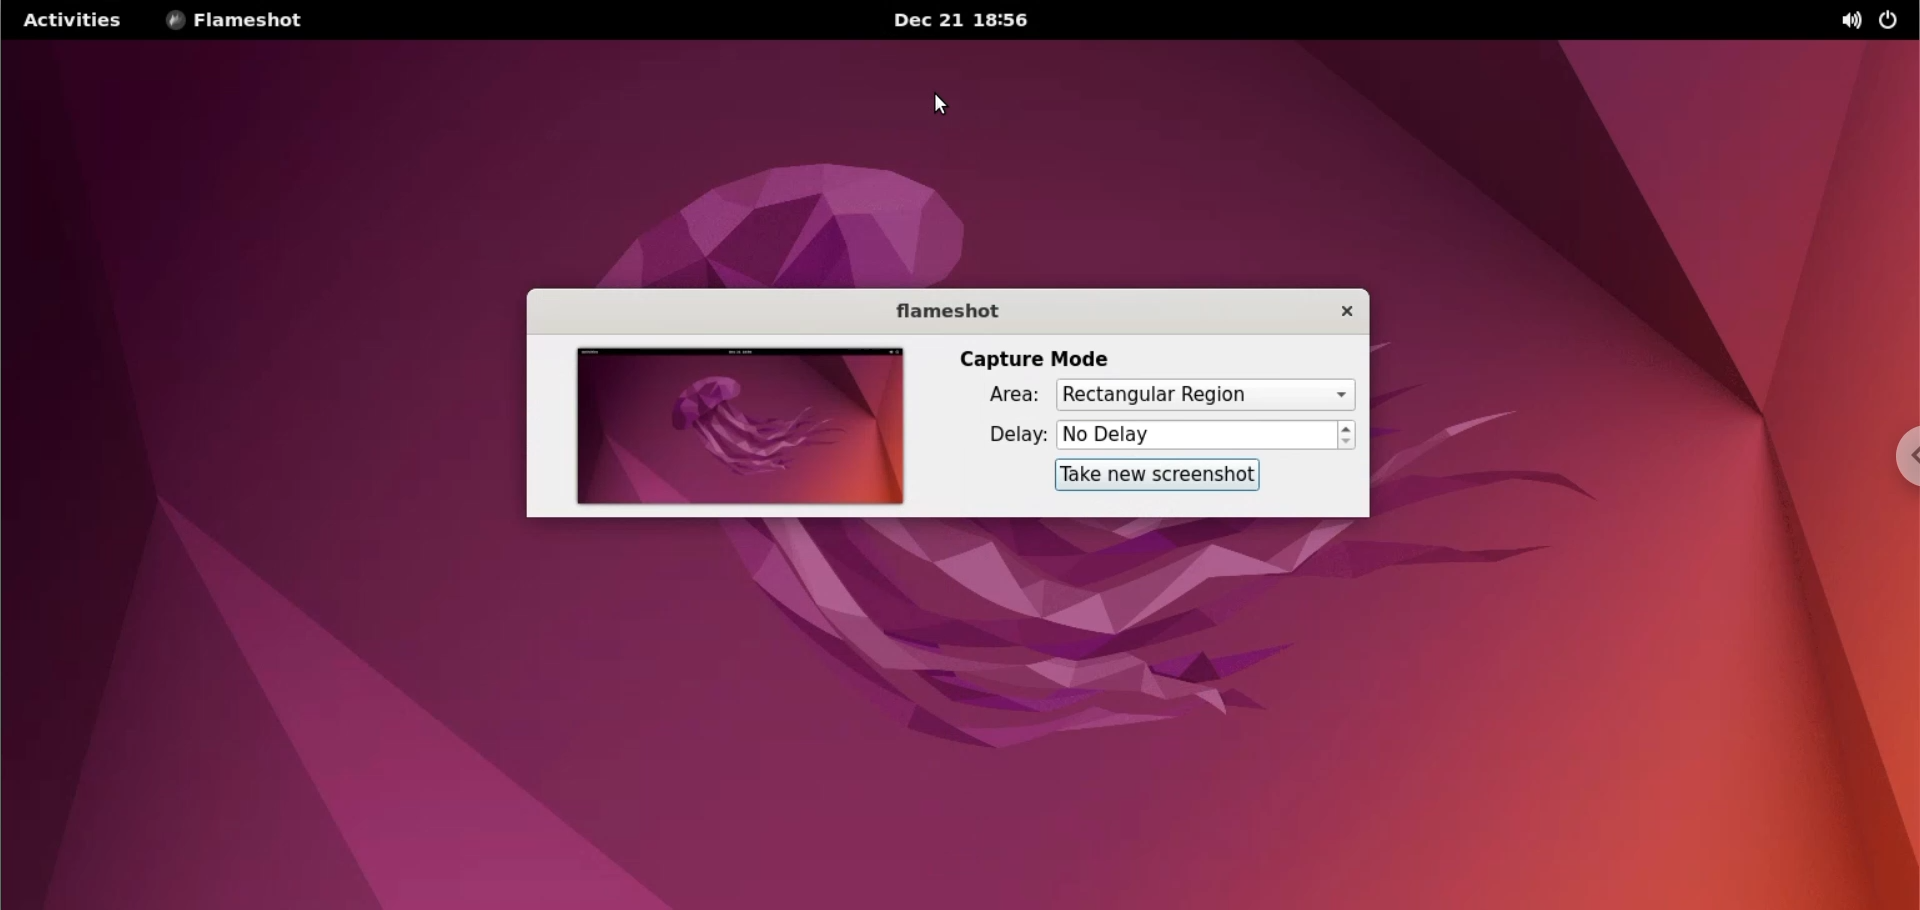 The height and width of the screenshot is (910, 1920). I want to click on power options, so click(1889, 21).